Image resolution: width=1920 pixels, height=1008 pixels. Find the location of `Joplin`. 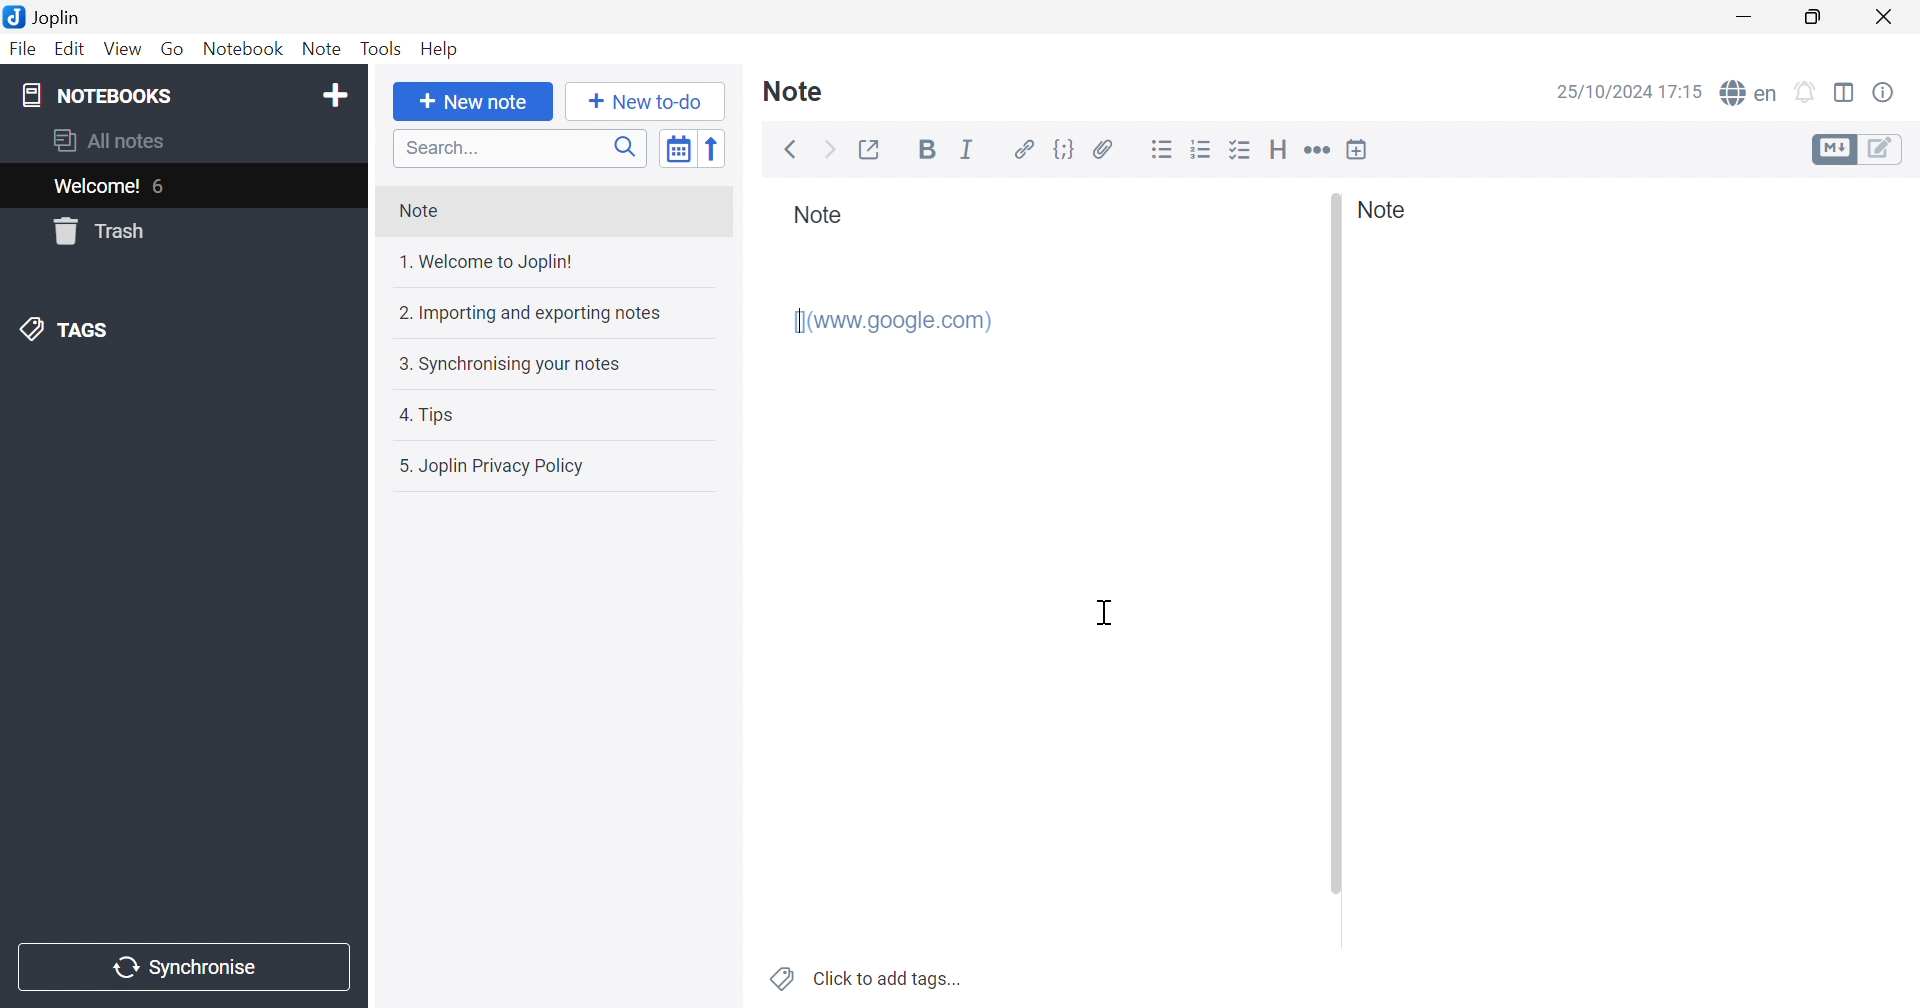

Joplin is located at coordinates (59, 17).